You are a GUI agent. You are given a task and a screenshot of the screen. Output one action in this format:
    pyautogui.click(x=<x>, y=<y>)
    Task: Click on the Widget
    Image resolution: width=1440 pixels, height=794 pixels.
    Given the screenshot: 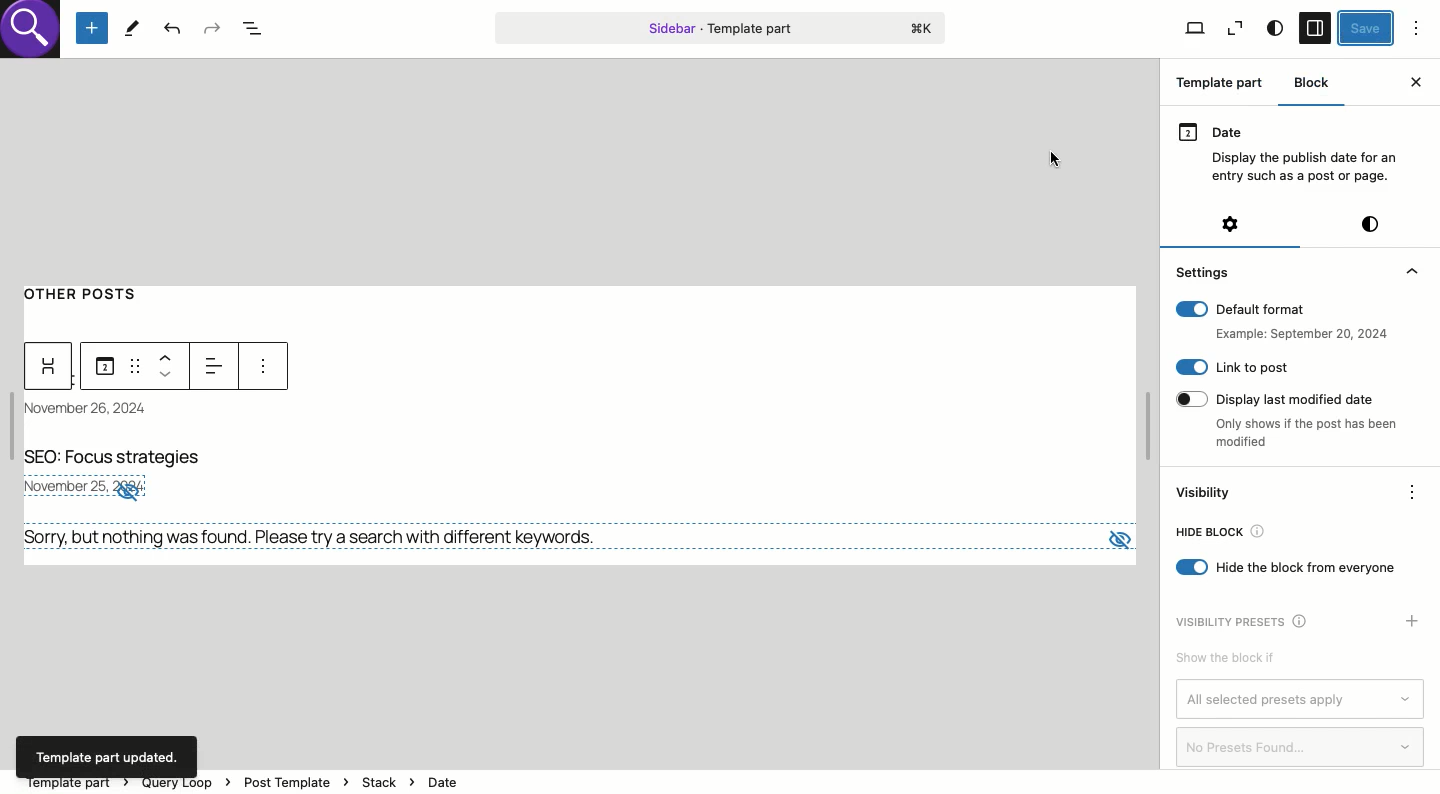 What is the action you would take?
    pyautogui.click(x=50, y=367)
    